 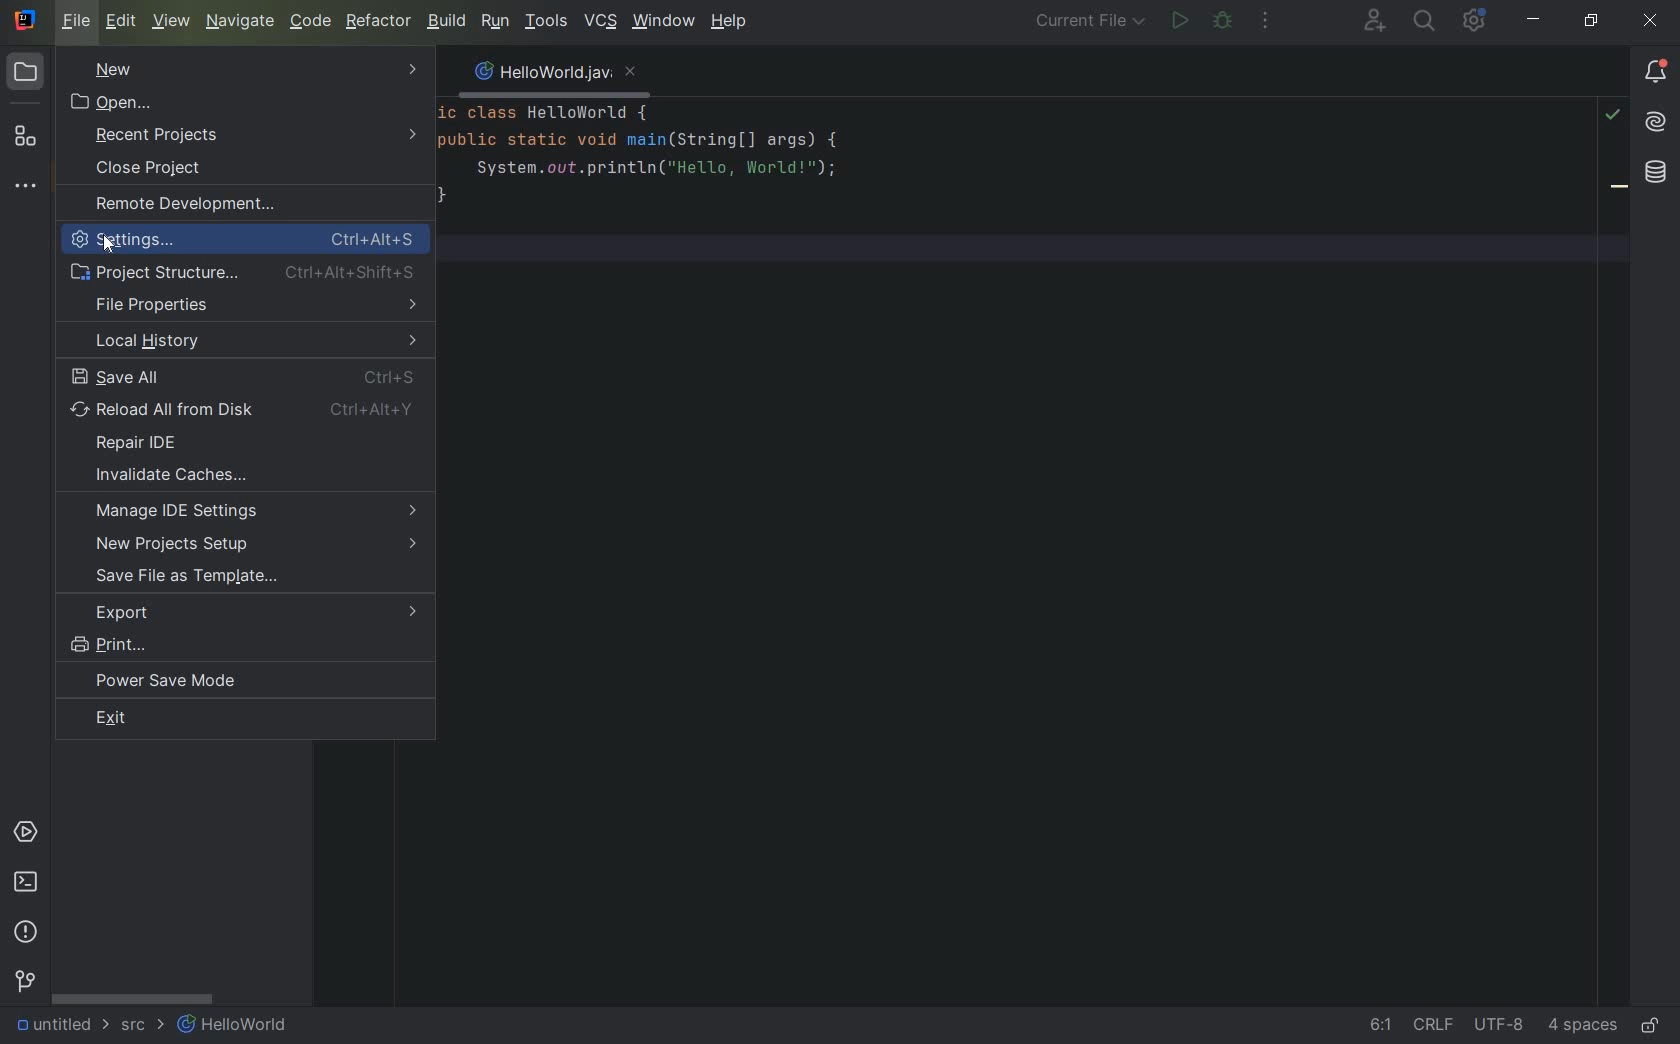 What do you see at coordinates (22, 982) in the screenshot?
I see `VERSION CONTROL` at bounding box center [22, 982].